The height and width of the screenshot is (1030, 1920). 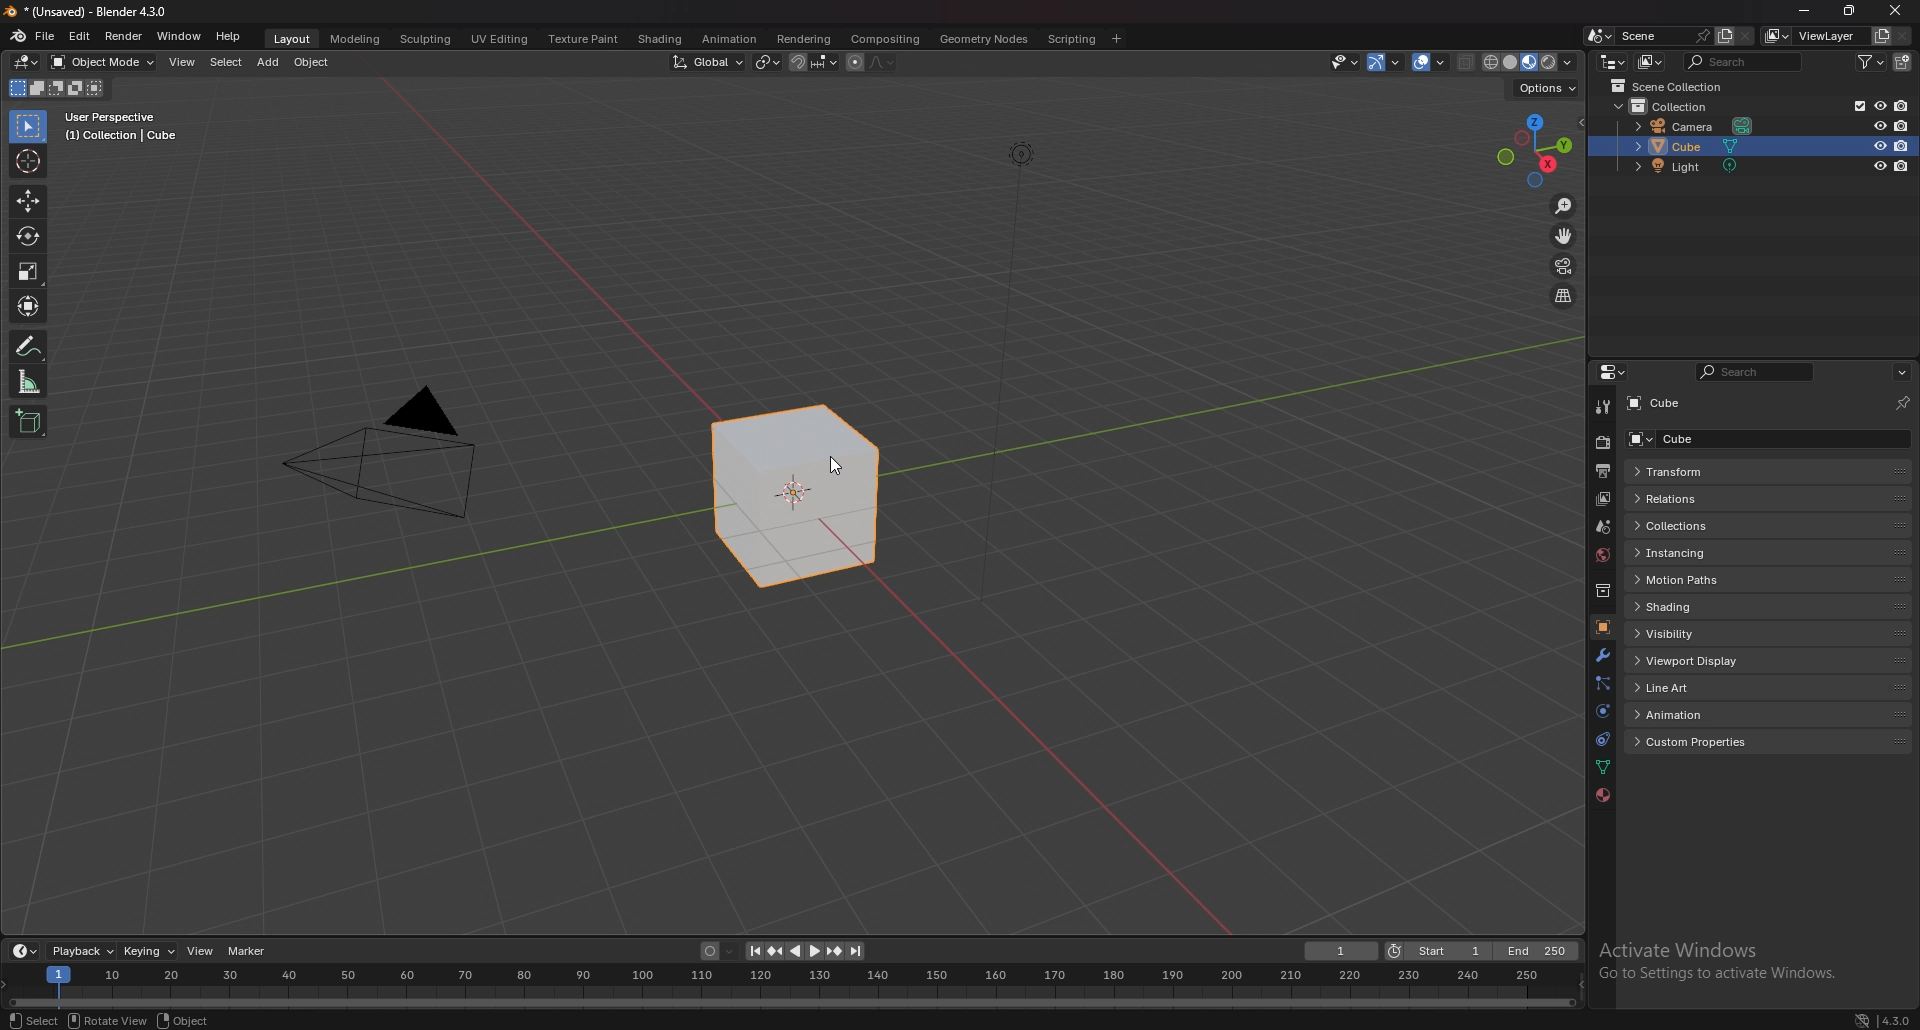 What do you see at coordinates (1903, 166) in the screenshot?
I see `disable in renders` at bounding box center [1903, 166].